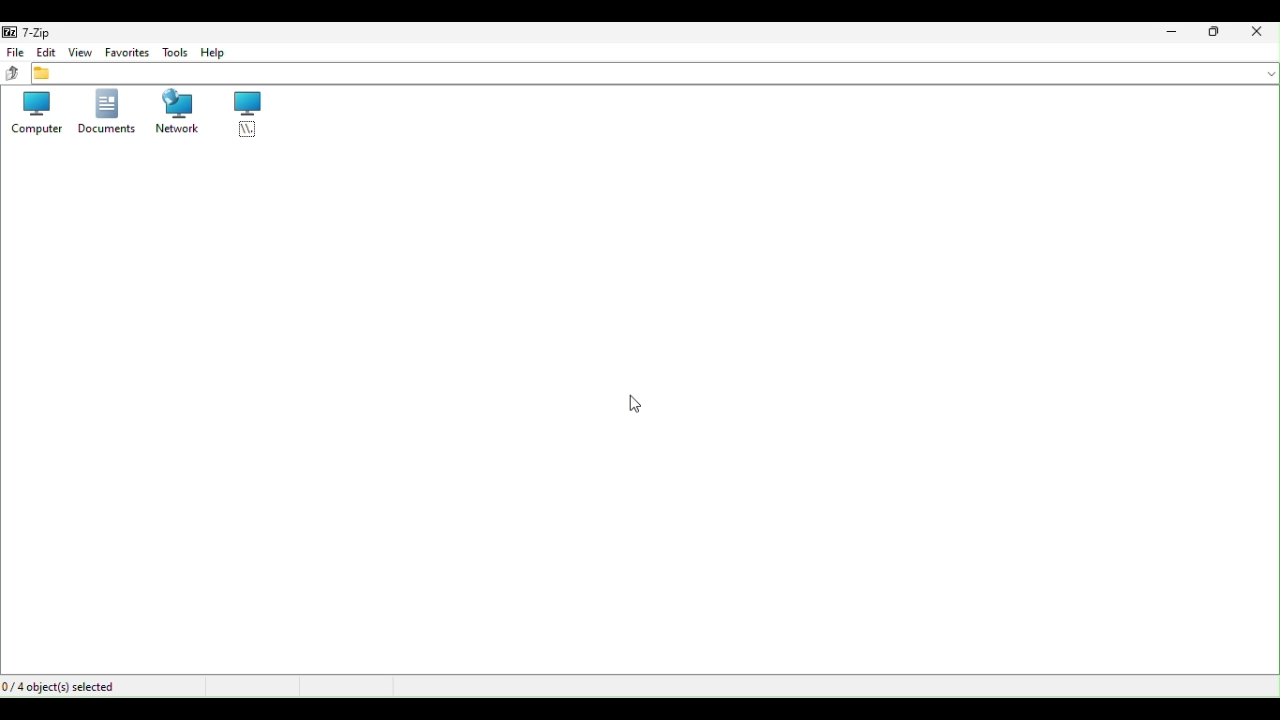 The image size is (1280, 720). Describe the element at coordinates (1172, 31) in the screenshot. I see `Minimise` at that location.